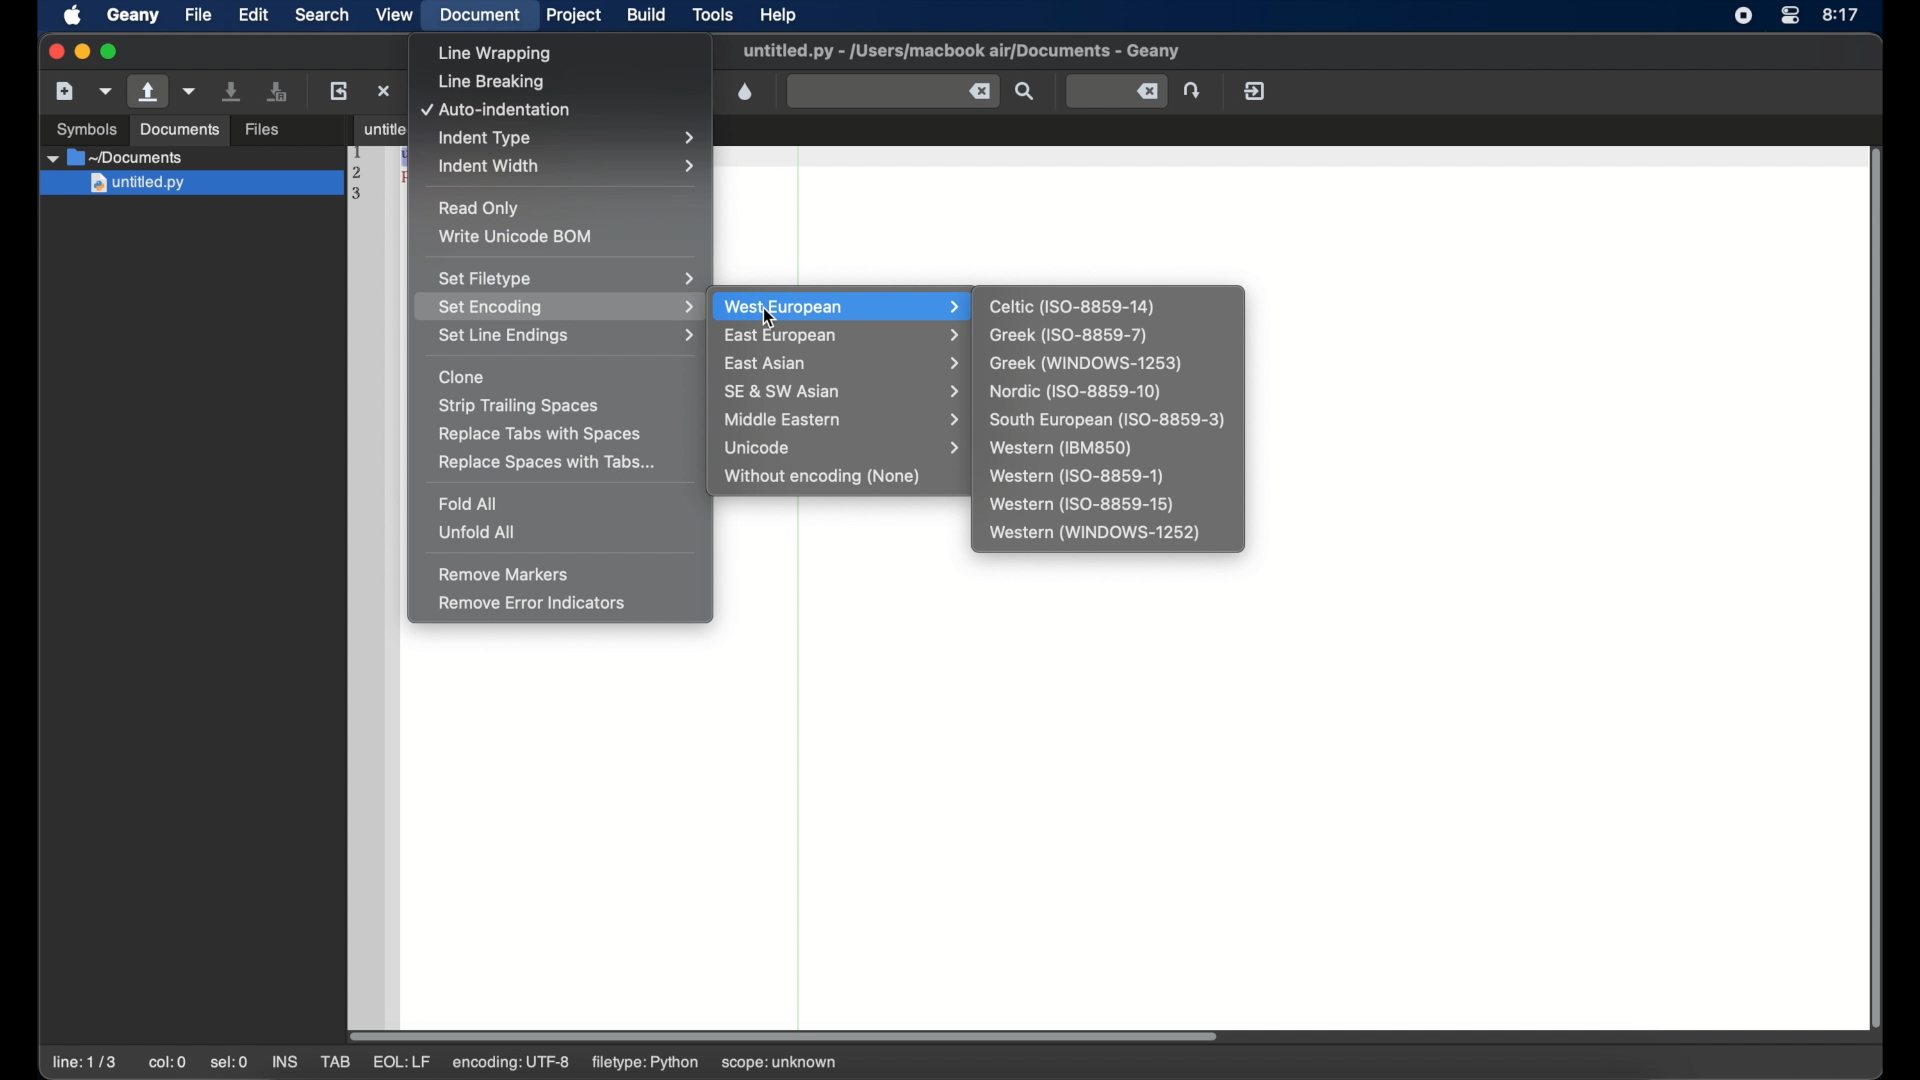  Describe the element at coordinates (334, 1062) in the screenshot. I see `tab` at that location.